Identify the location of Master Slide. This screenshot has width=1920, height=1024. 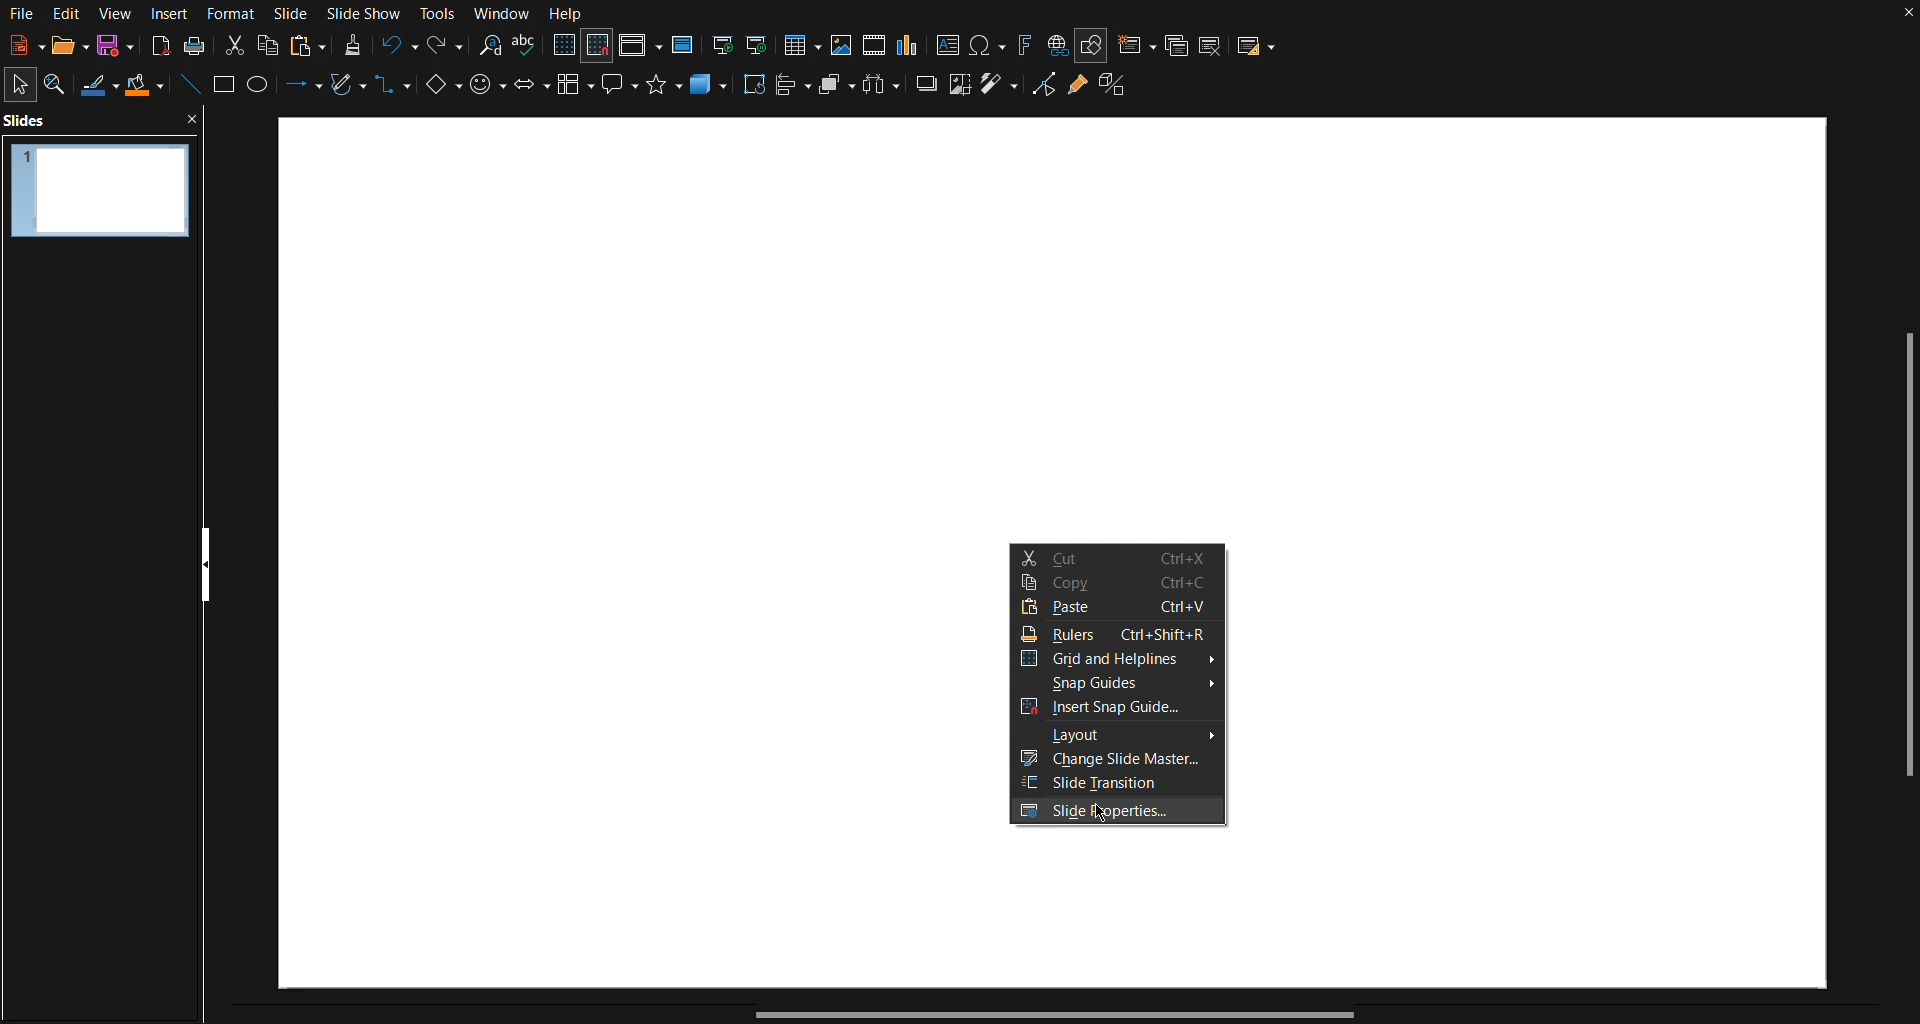
(684, 44).